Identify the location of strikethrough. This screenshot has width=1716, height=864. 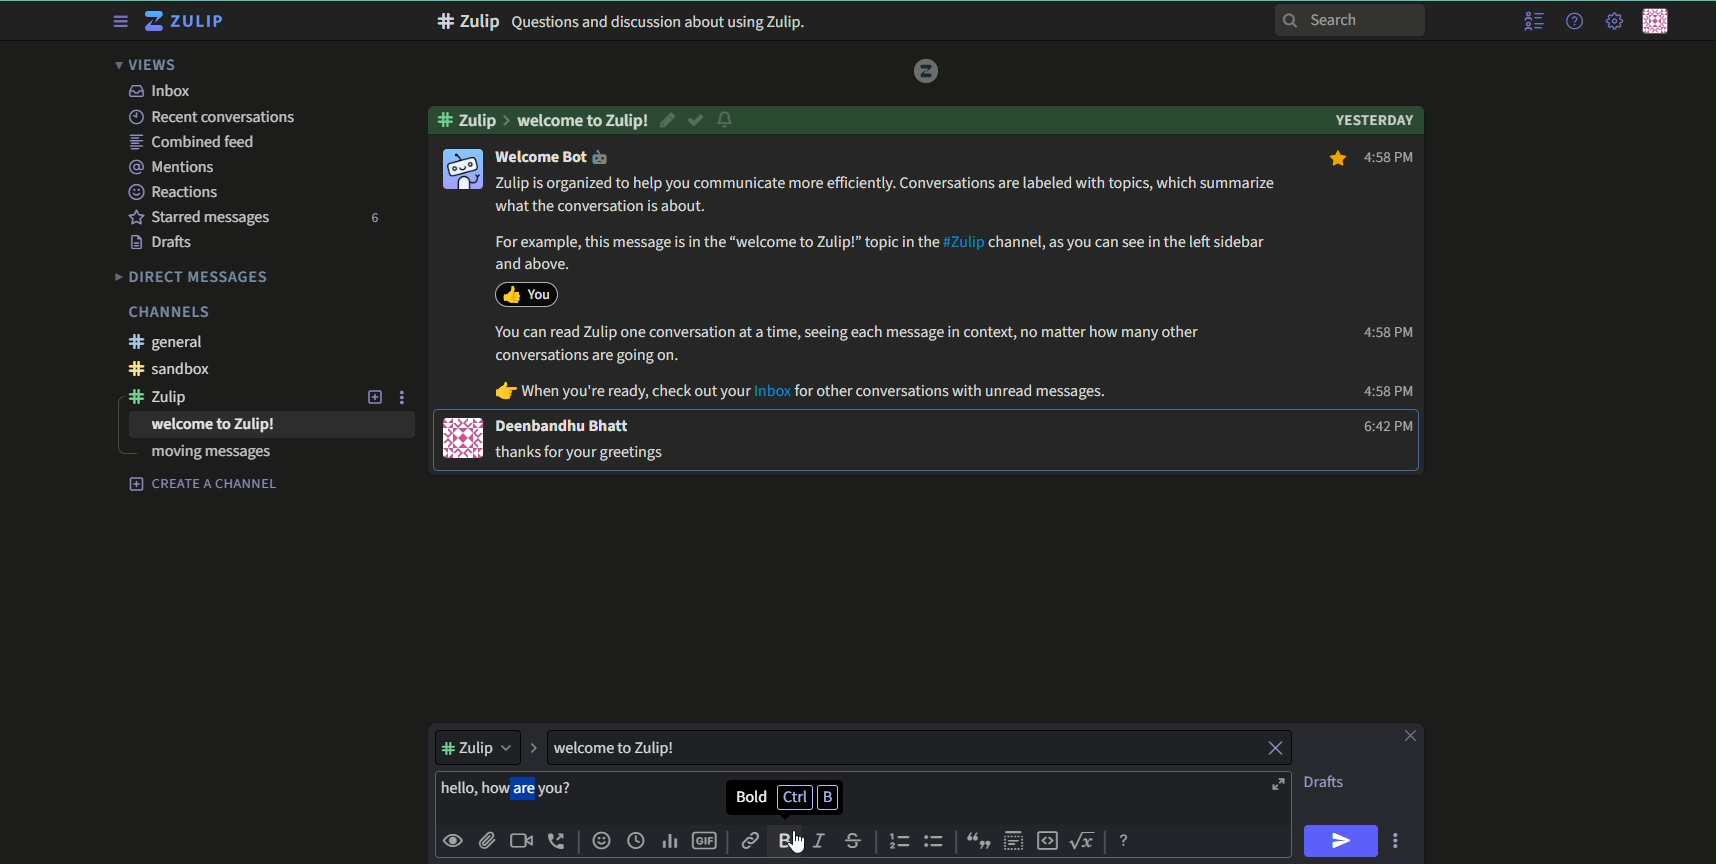
(854, 841).